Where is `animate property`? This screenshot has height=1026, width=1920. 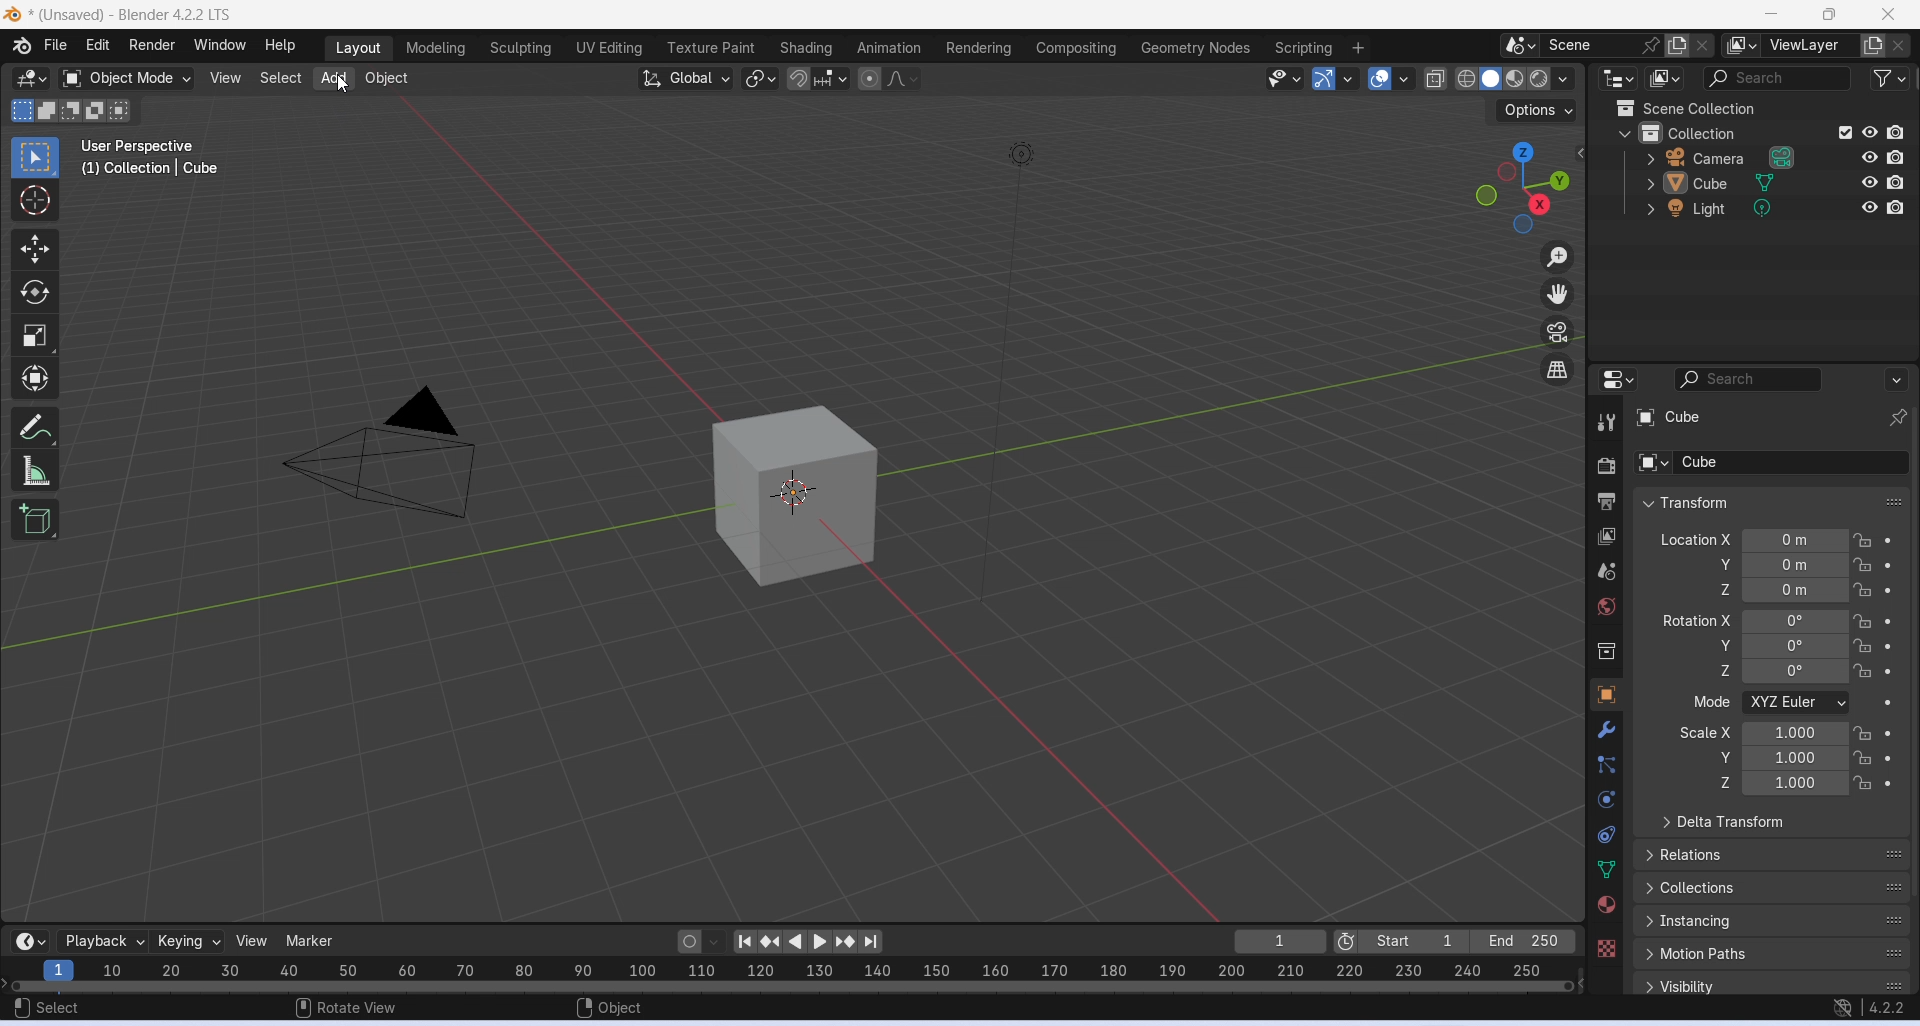 animate property is located at coordinates (1888, 647).